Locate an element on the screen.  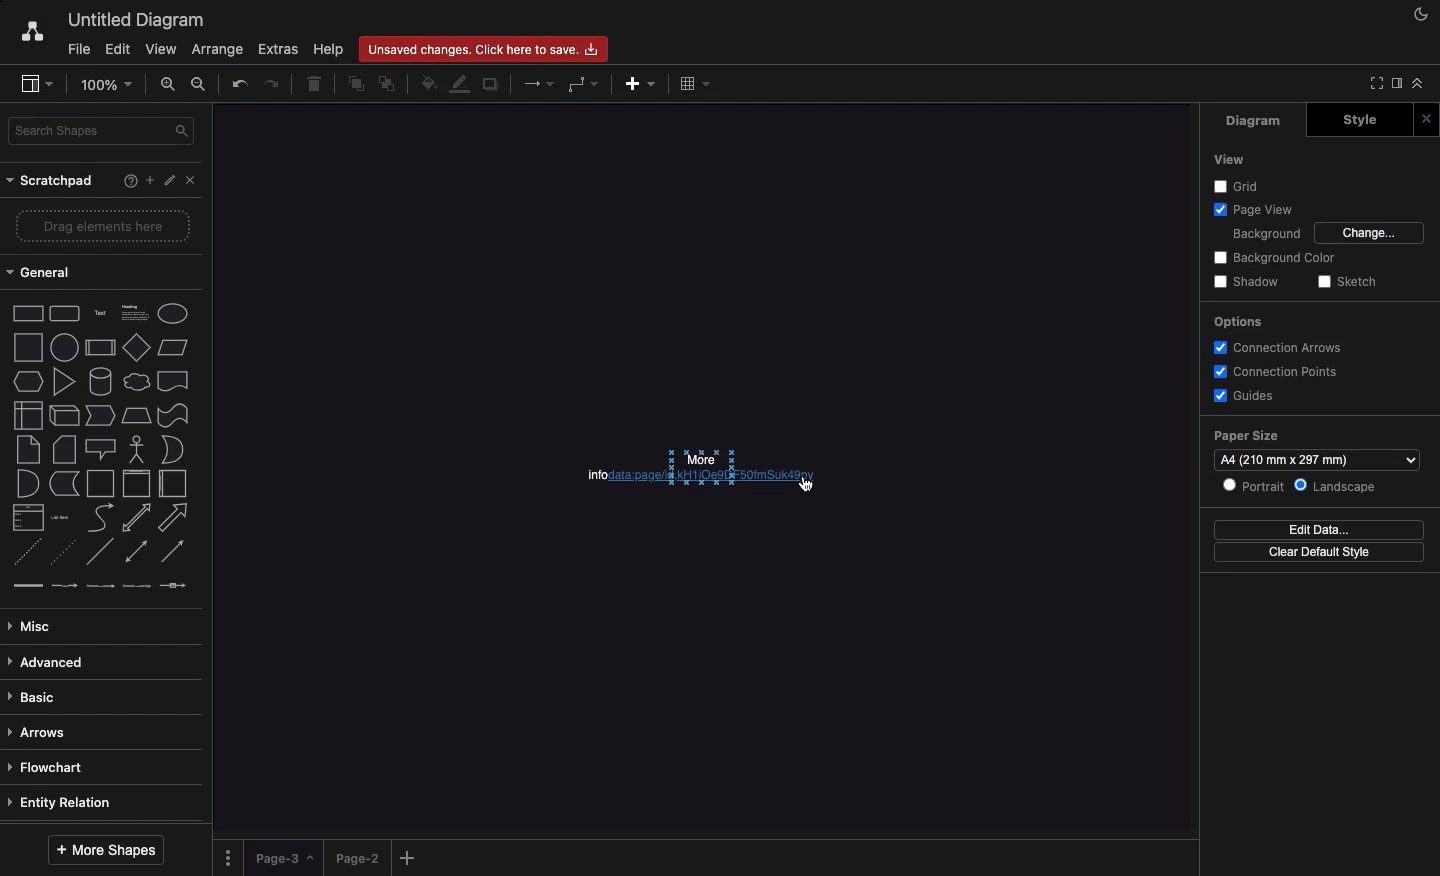
Arrows is located at coordinates (41, 734).